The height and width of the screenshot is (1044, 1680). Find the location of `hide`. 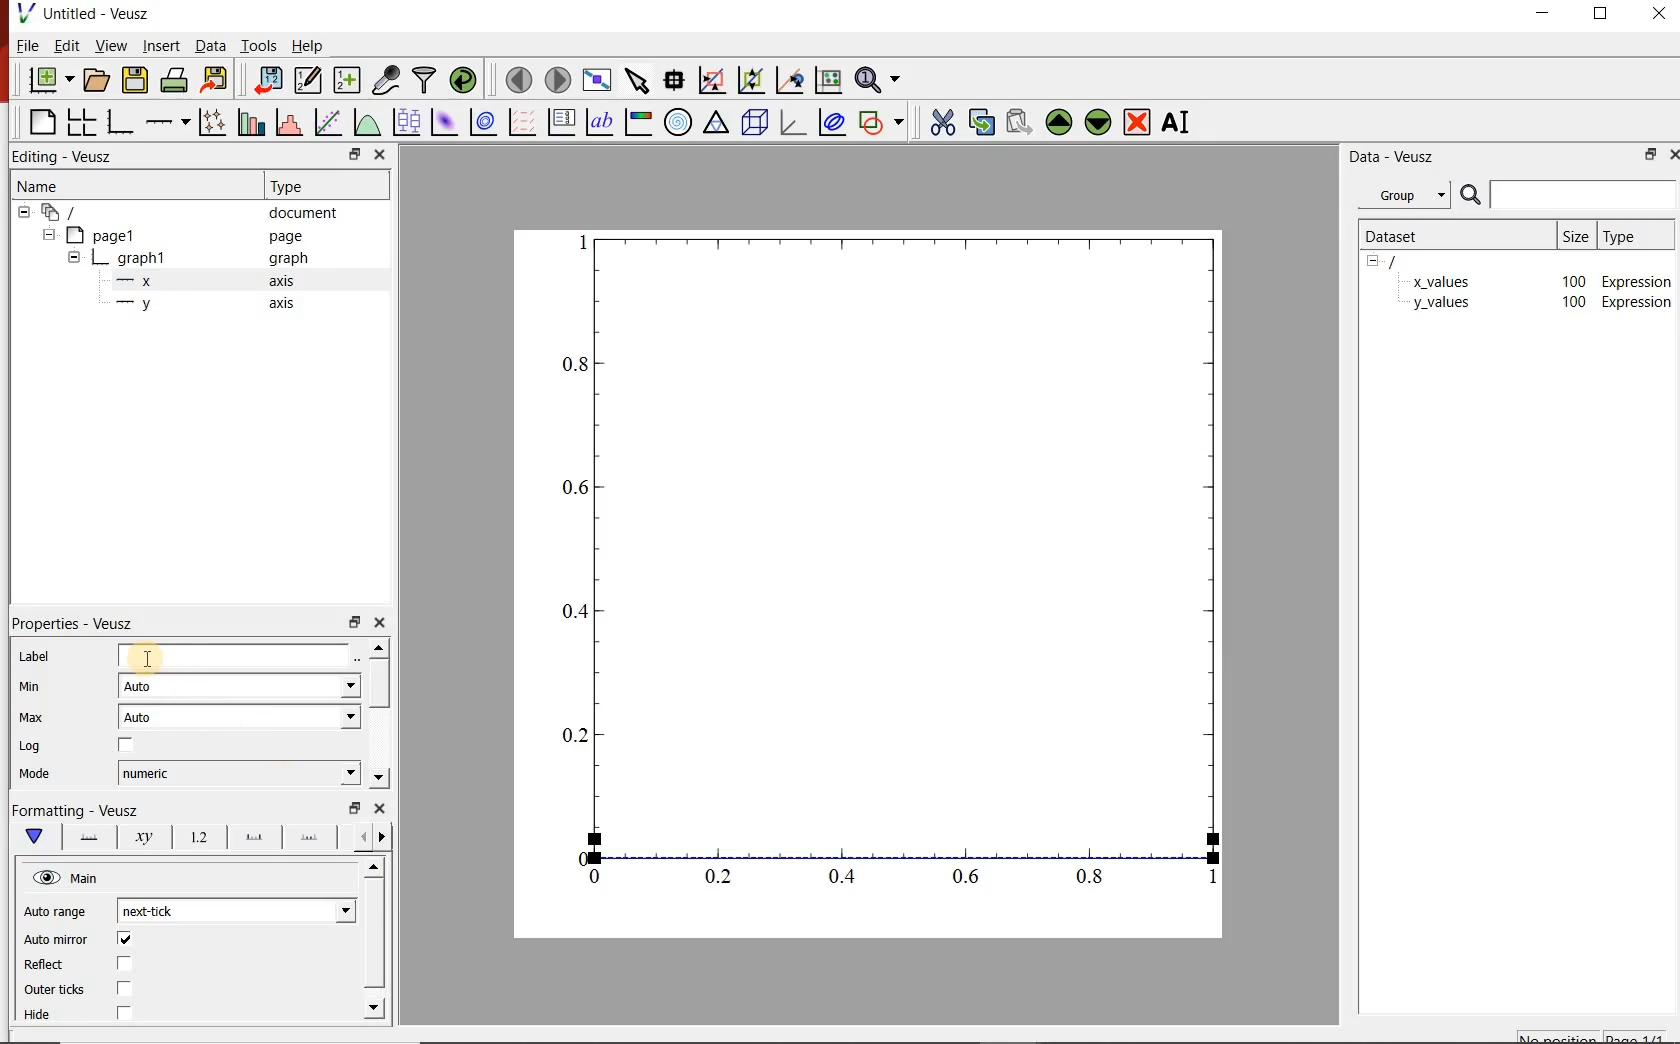

hide is located at coordinates (24, 212).